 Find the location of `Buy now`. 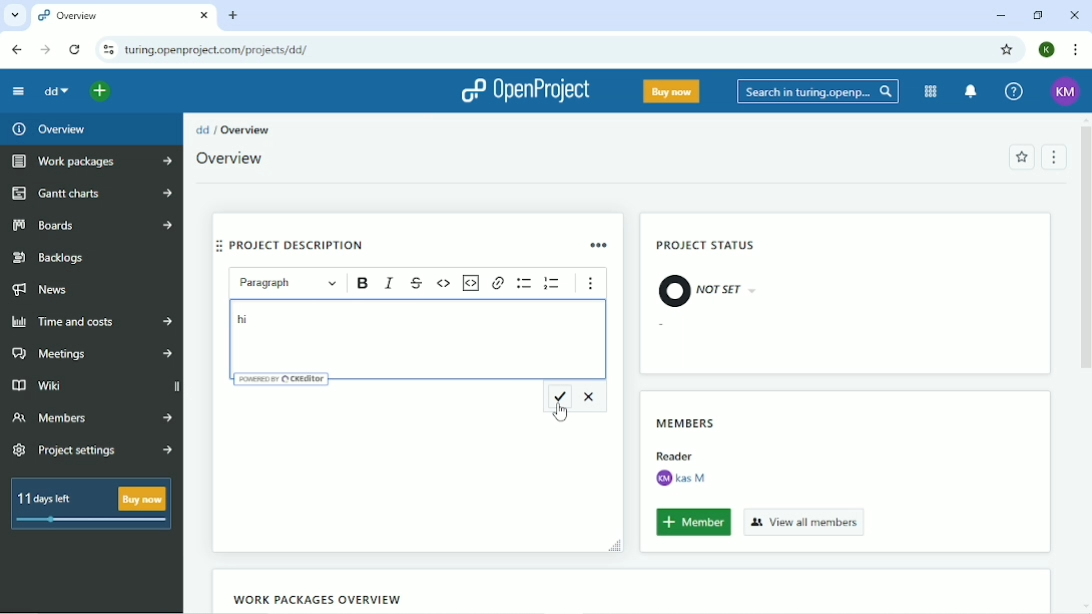

Buy now is located at coordinates (672, 91).